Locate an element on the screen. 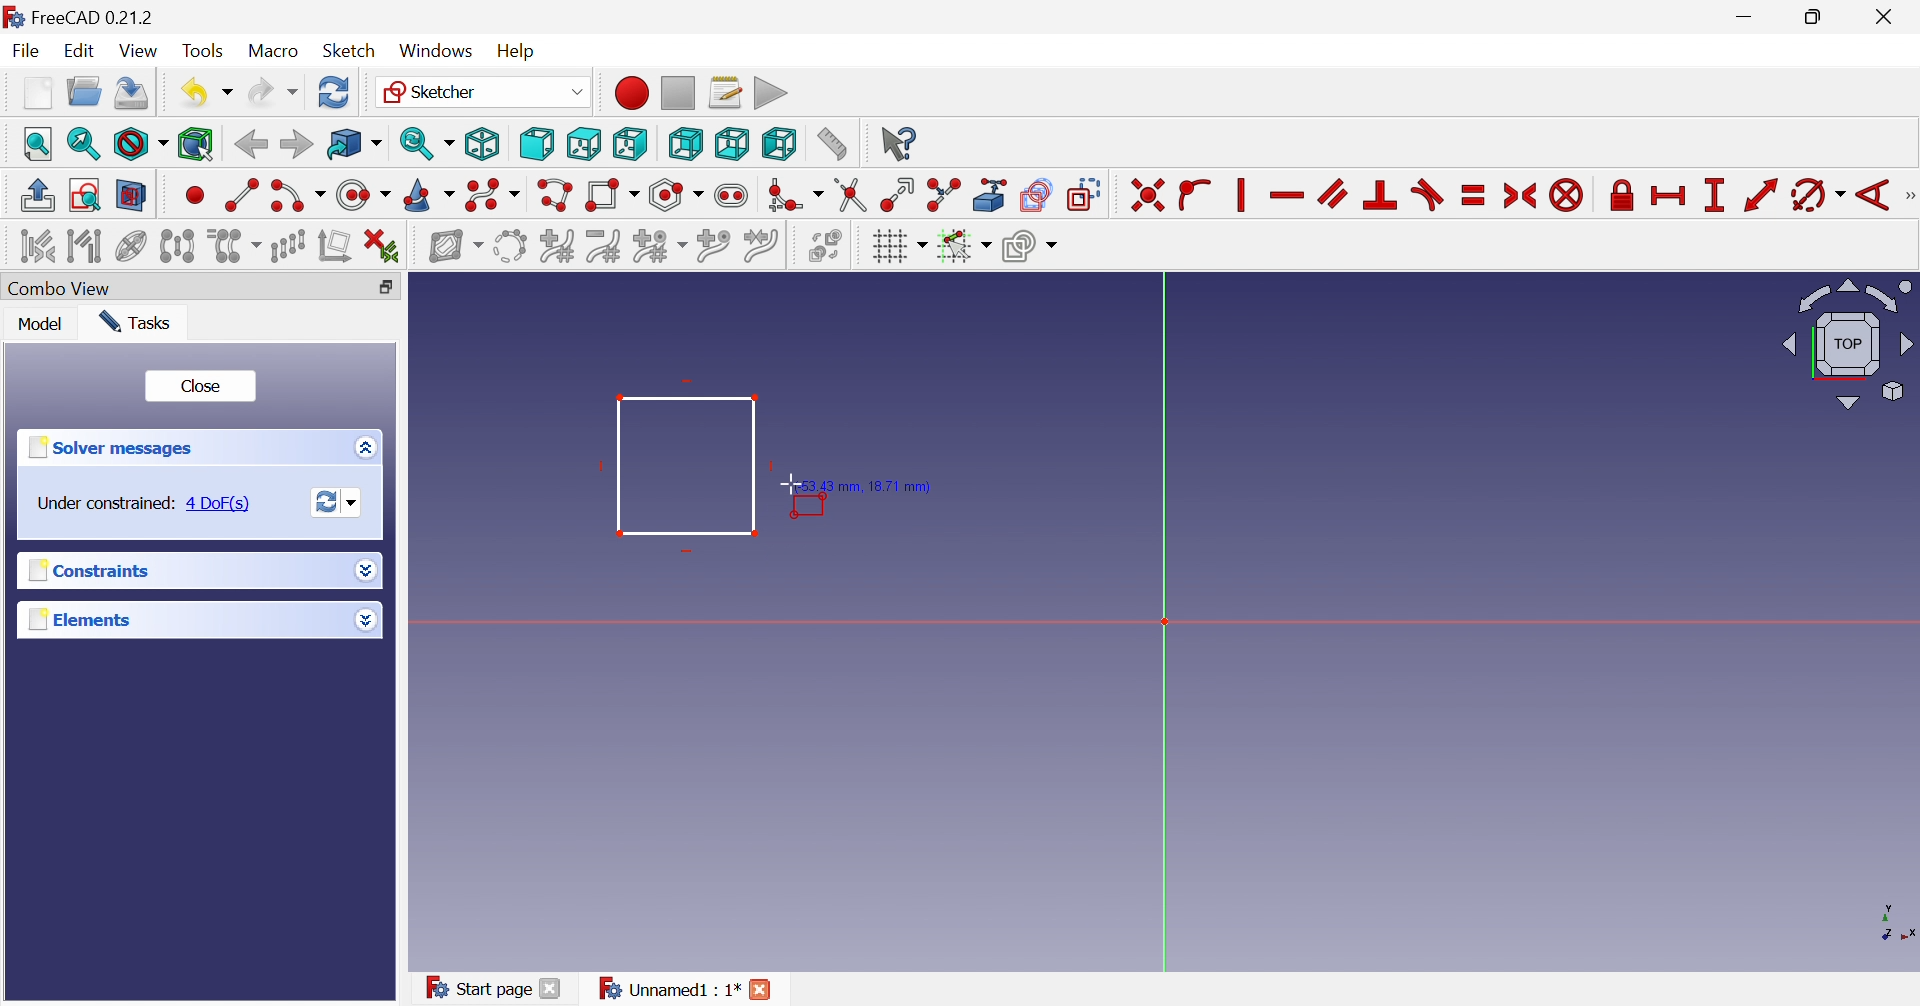  View is located at coordinates (141, 54).